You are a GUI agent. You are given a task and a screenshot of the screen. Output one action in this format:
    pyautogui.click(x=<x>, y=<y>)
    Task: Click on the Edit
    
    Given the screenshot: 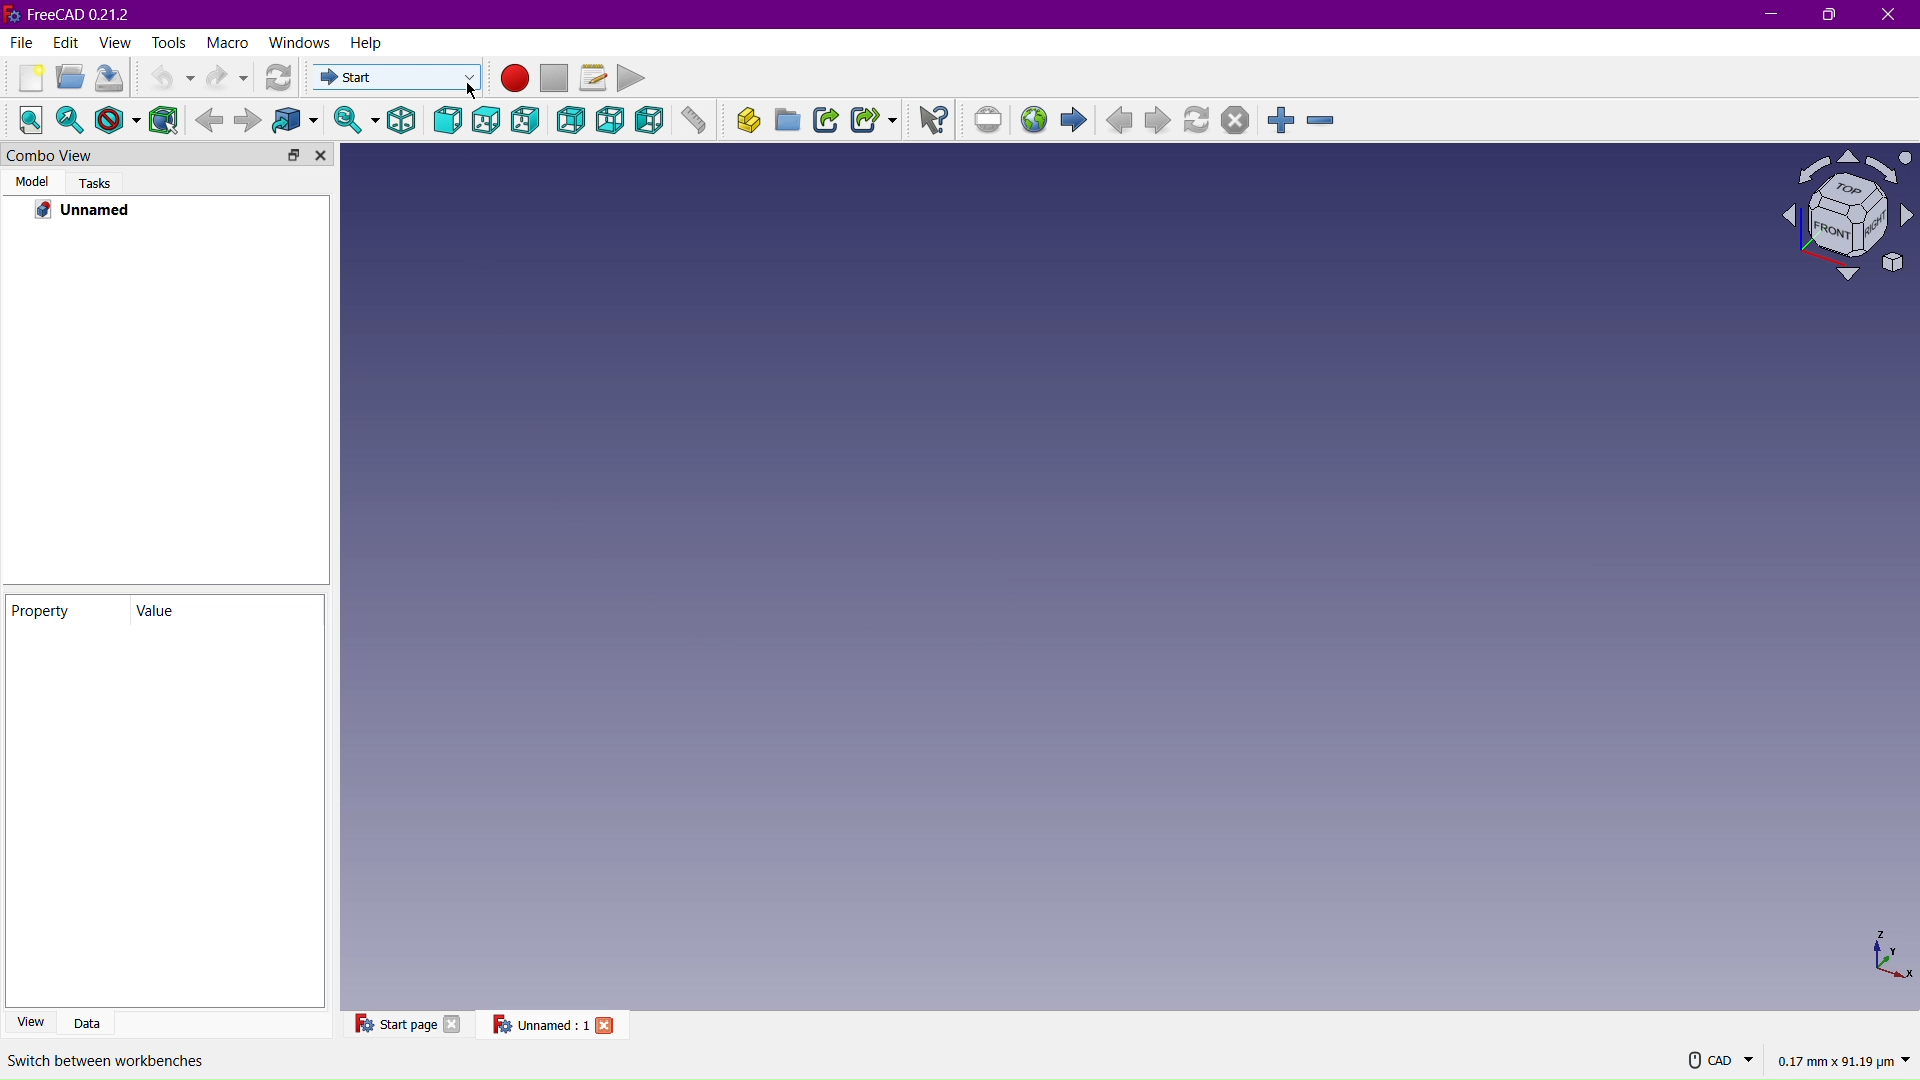 What is the action you would take?
    pyautogui.click(x=64, y=45)
    